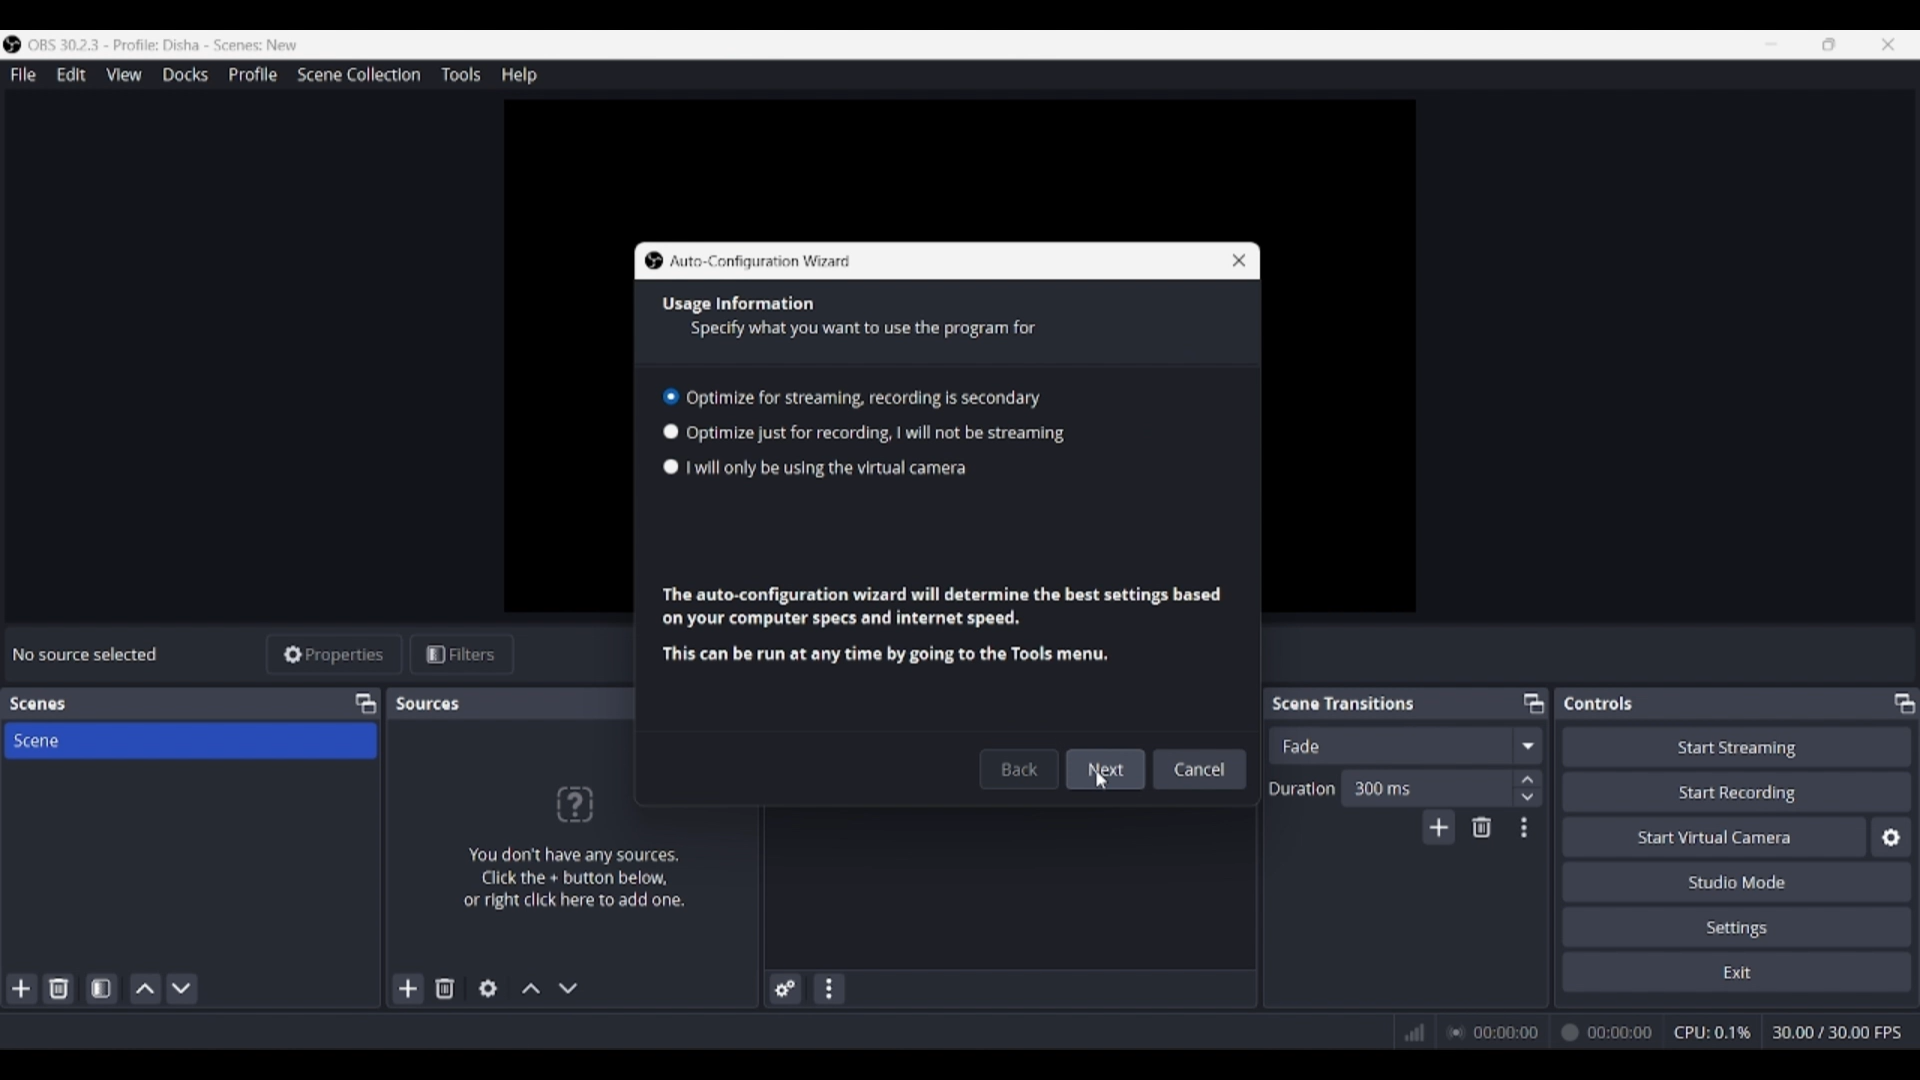 This screenshot has height=1080, width=1920. Describe the element at coordinates (181, 989) in the screenshot. I see `Move scene down` at that location.